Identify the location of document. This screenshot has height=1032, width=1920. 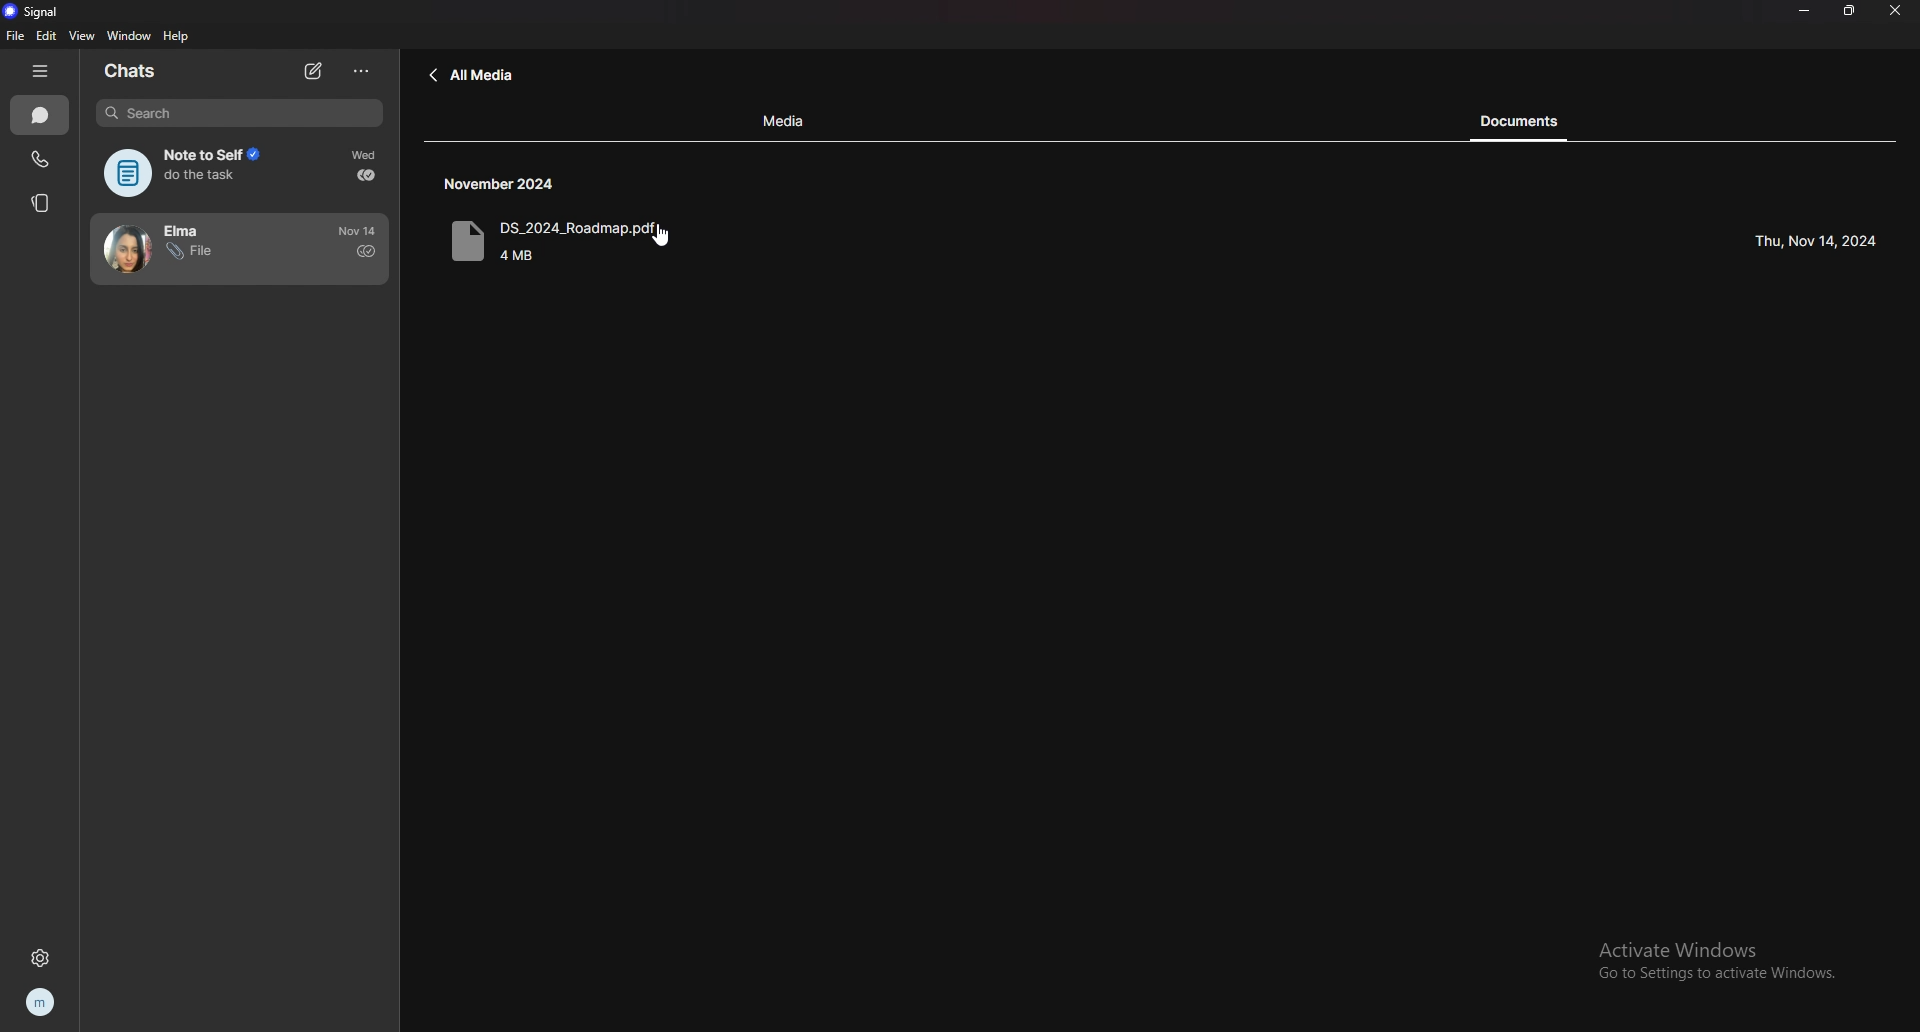
(597, 244).